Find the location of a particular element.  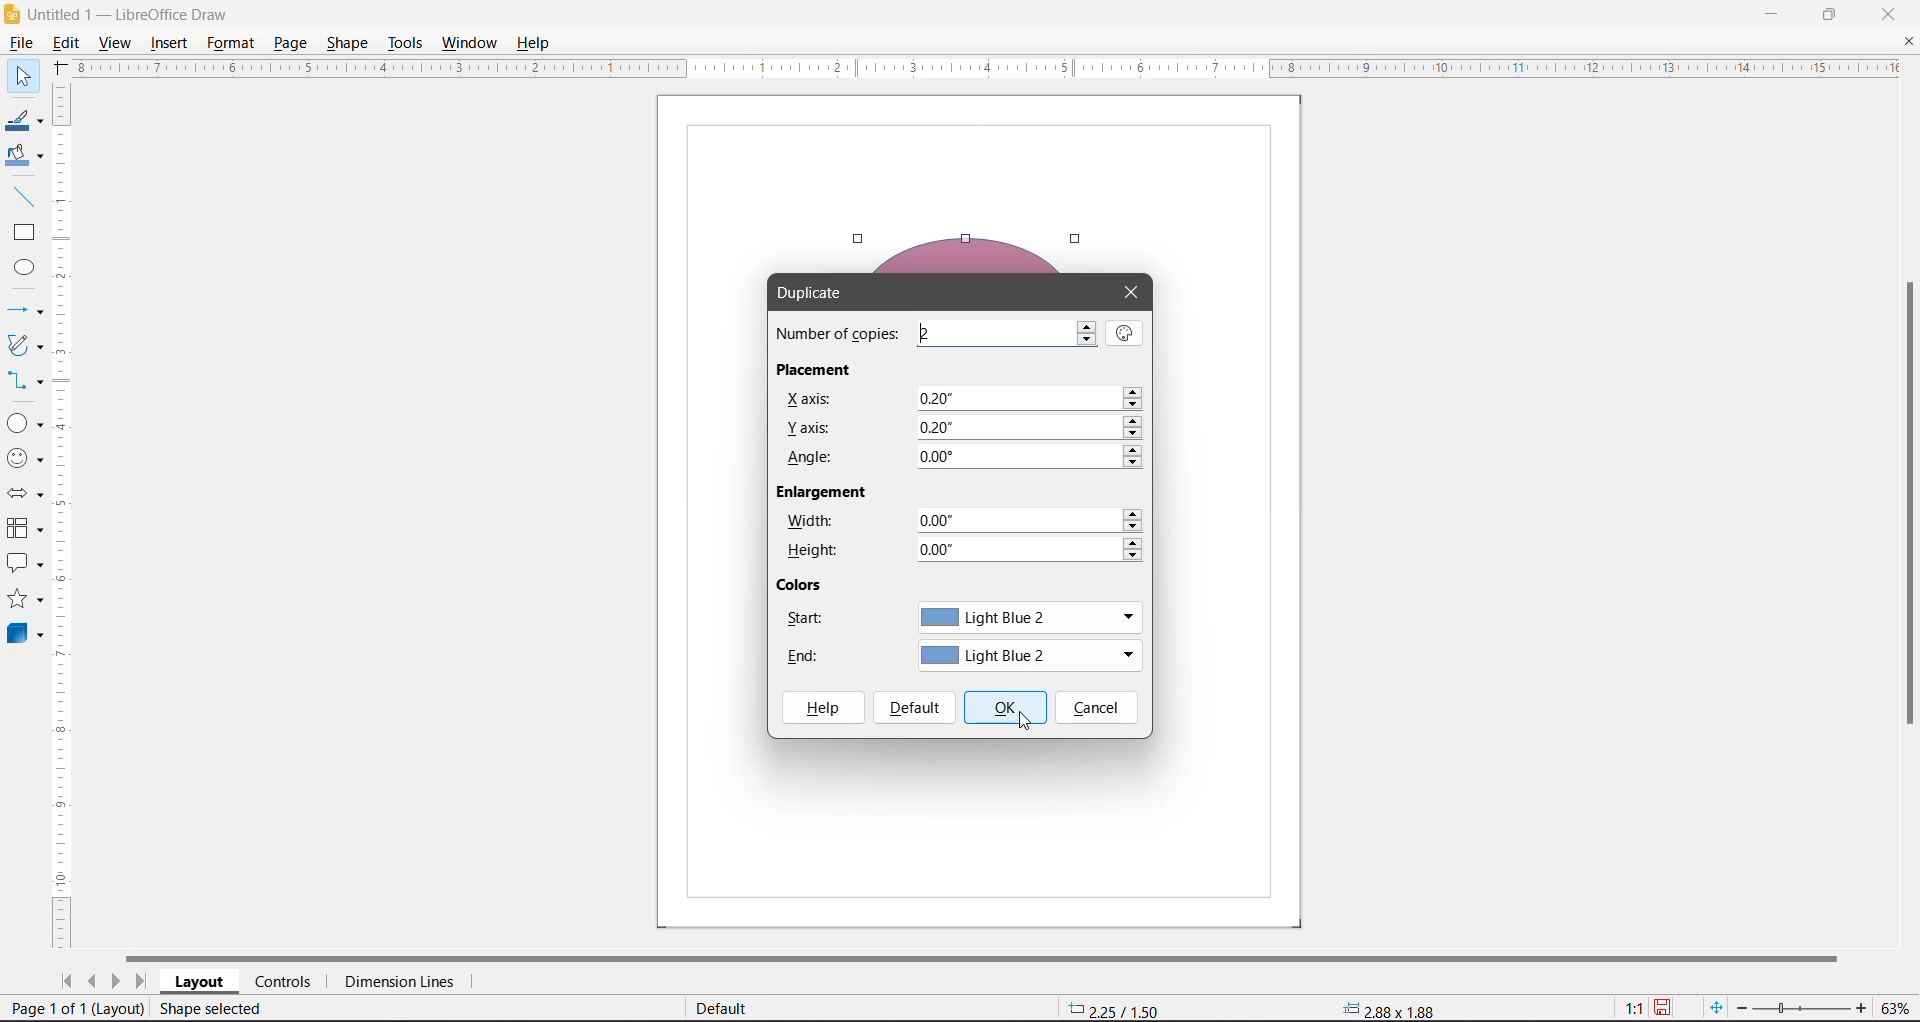

Insert Line is located at coordinates (23, 196).